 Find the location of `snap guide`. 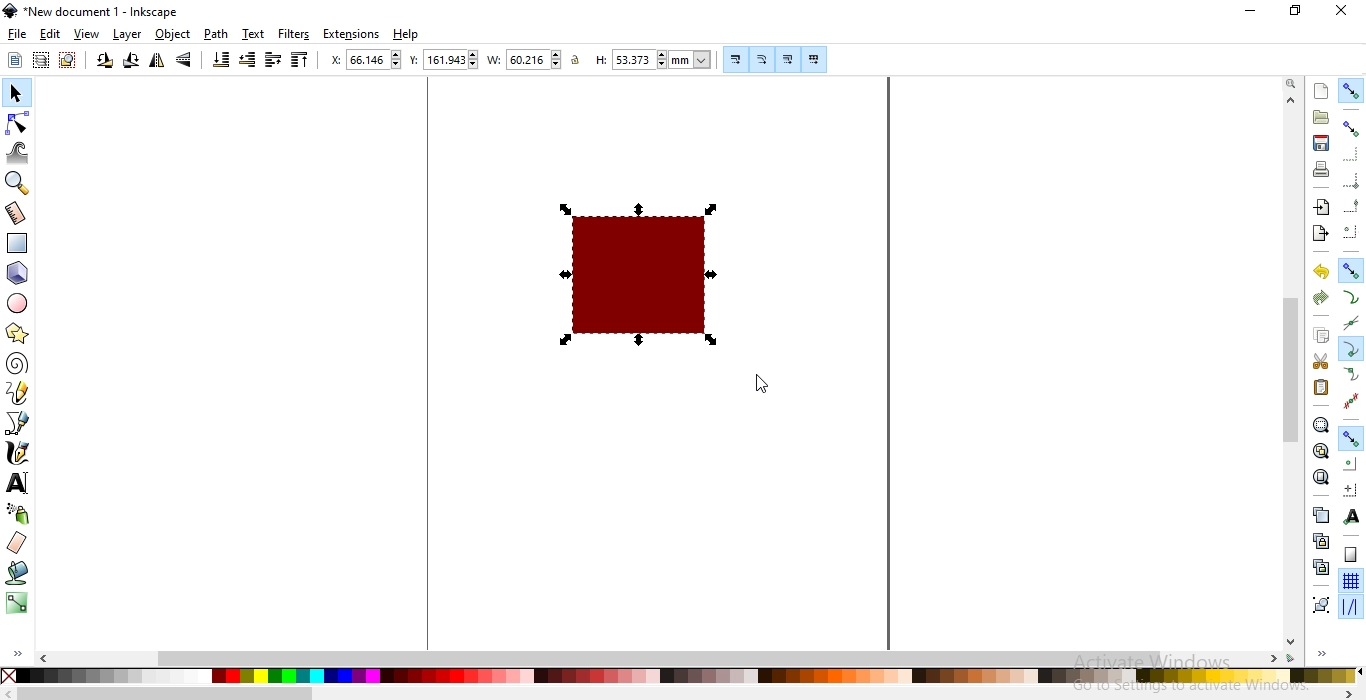

snap guide is located at coordinates (1351, 607).